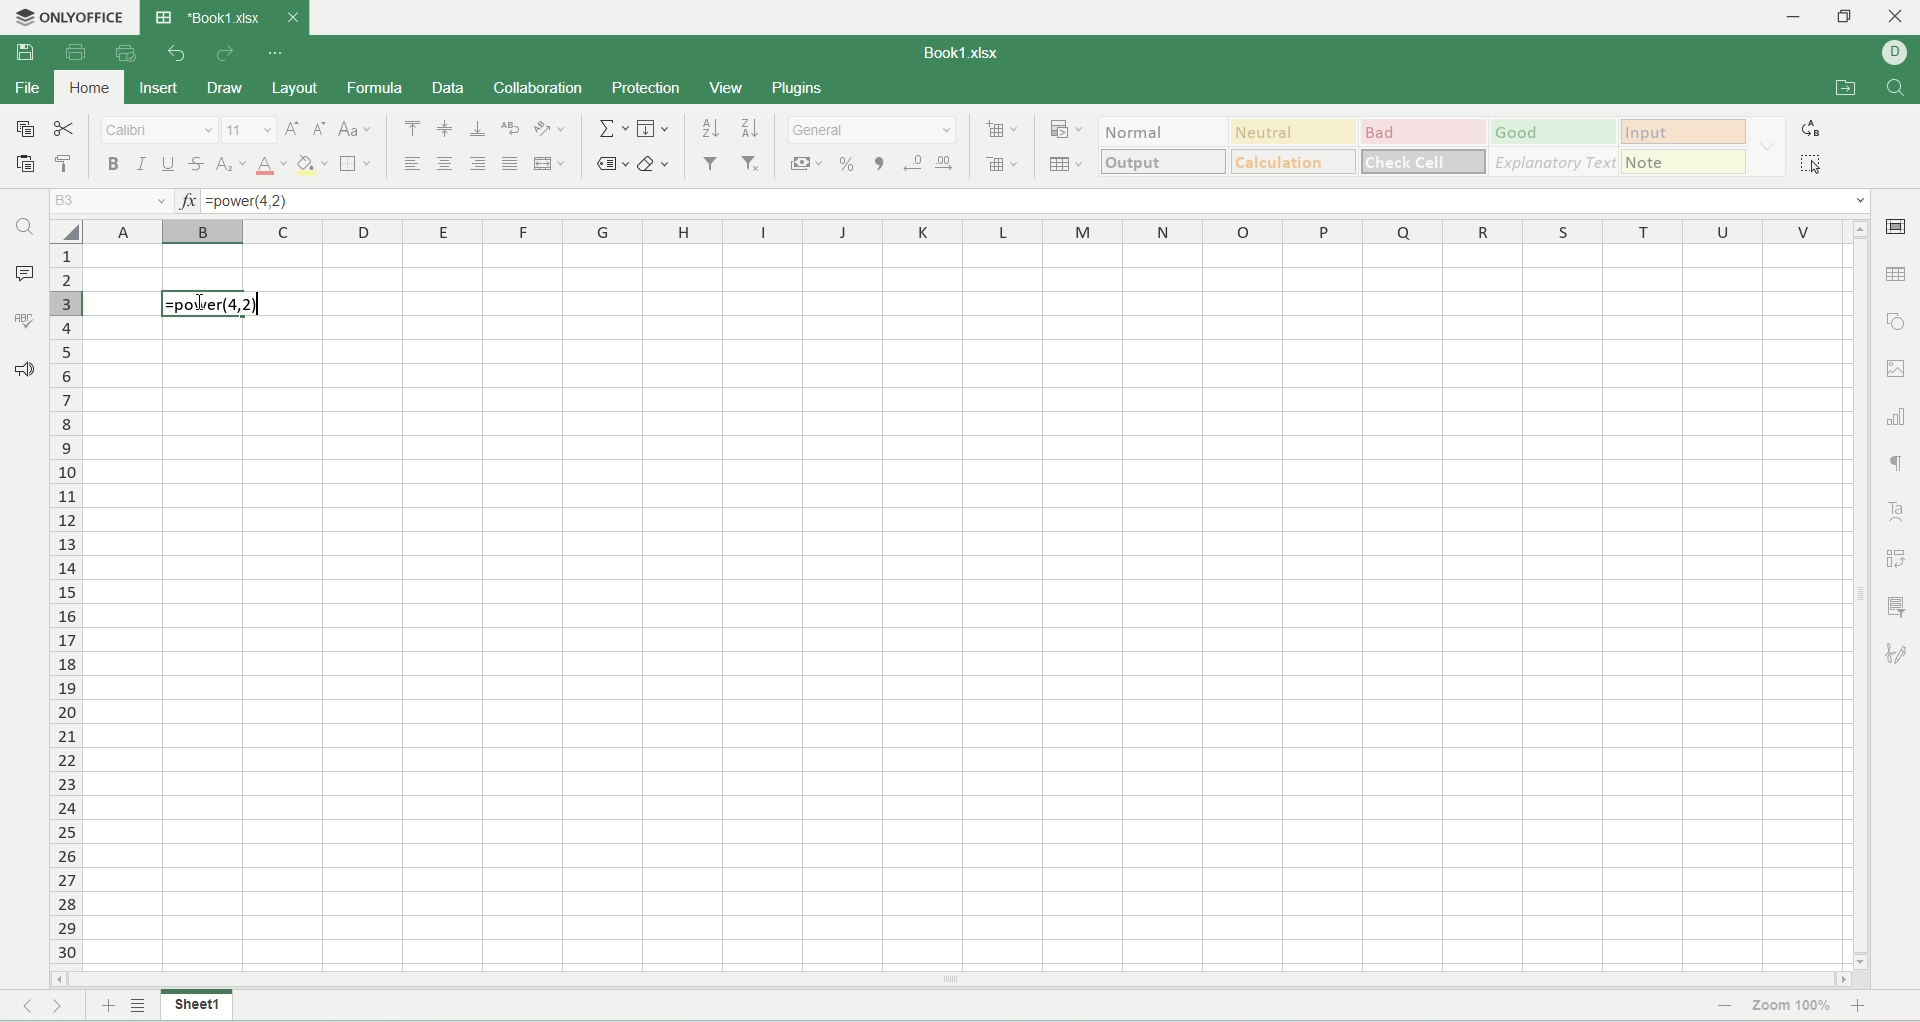 The width and height of the screenshot is (1920, 1022). Describe the element at coordinates (711, 163) in the screenshot. I see `filter` at that location.